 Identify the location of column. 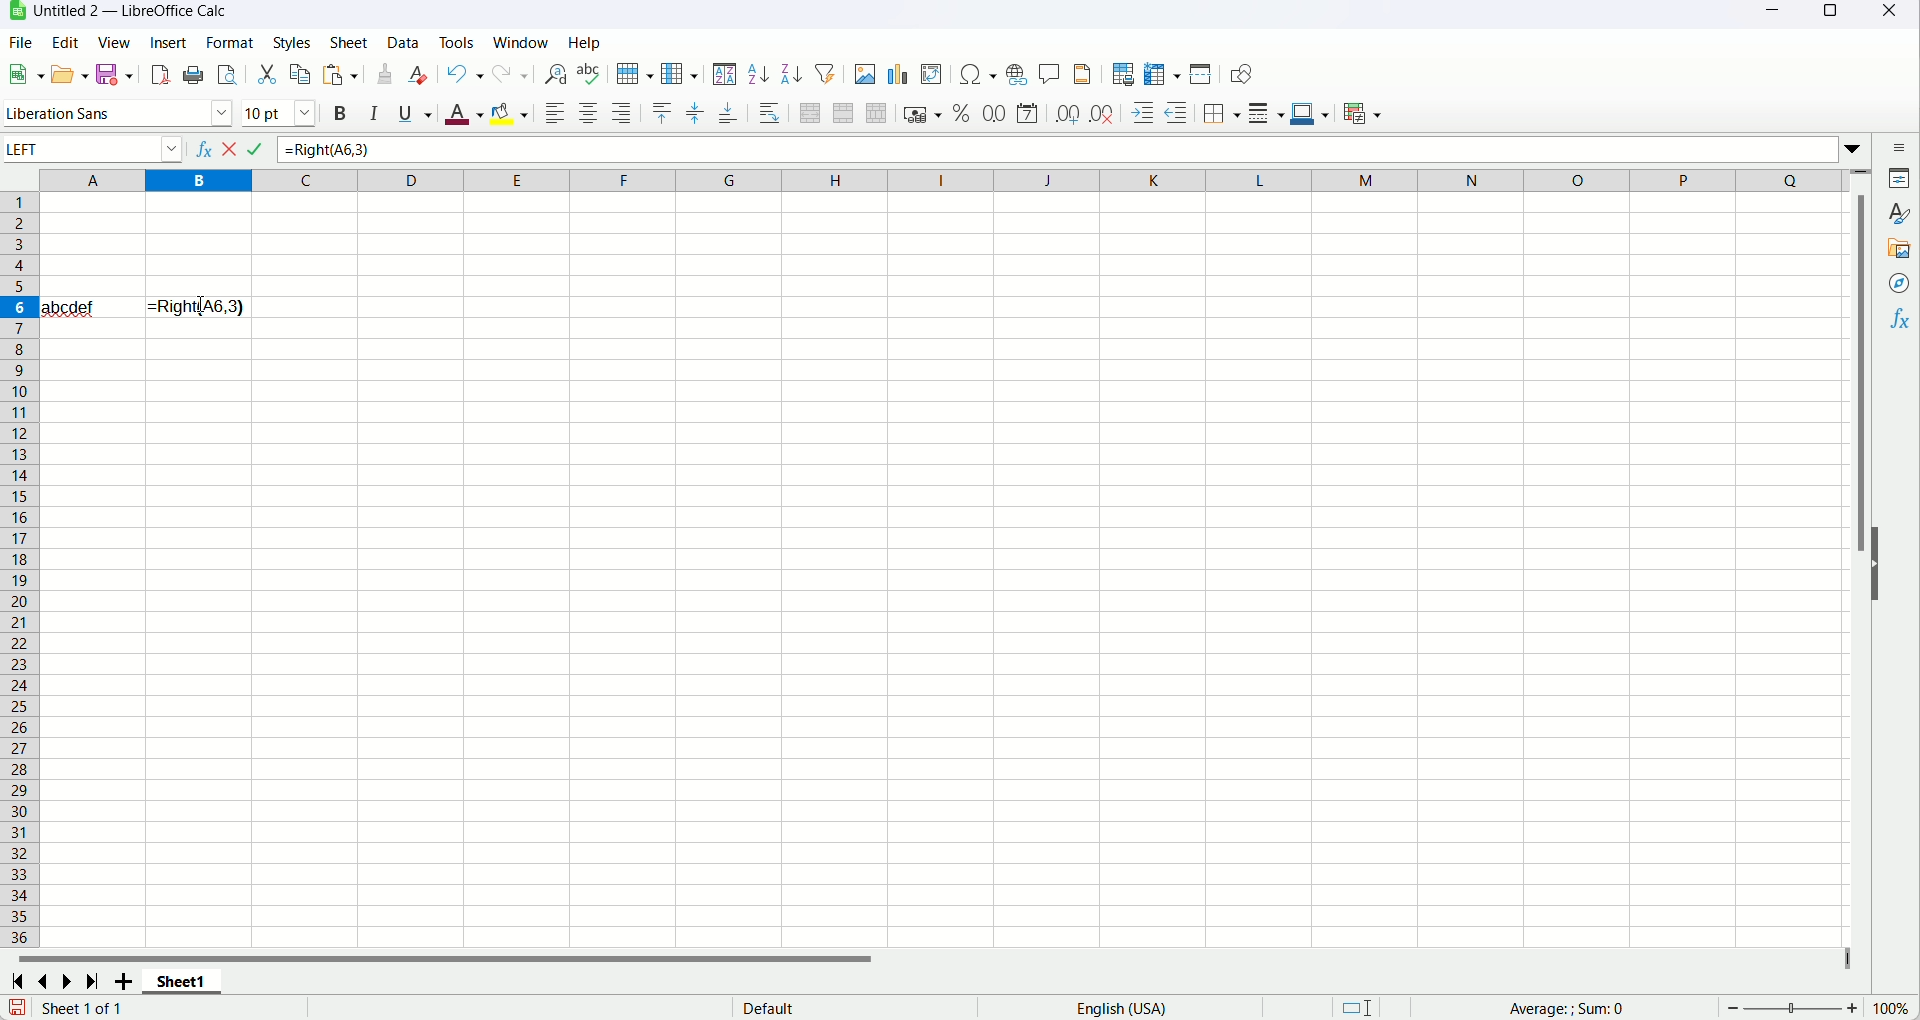
(941, 181).